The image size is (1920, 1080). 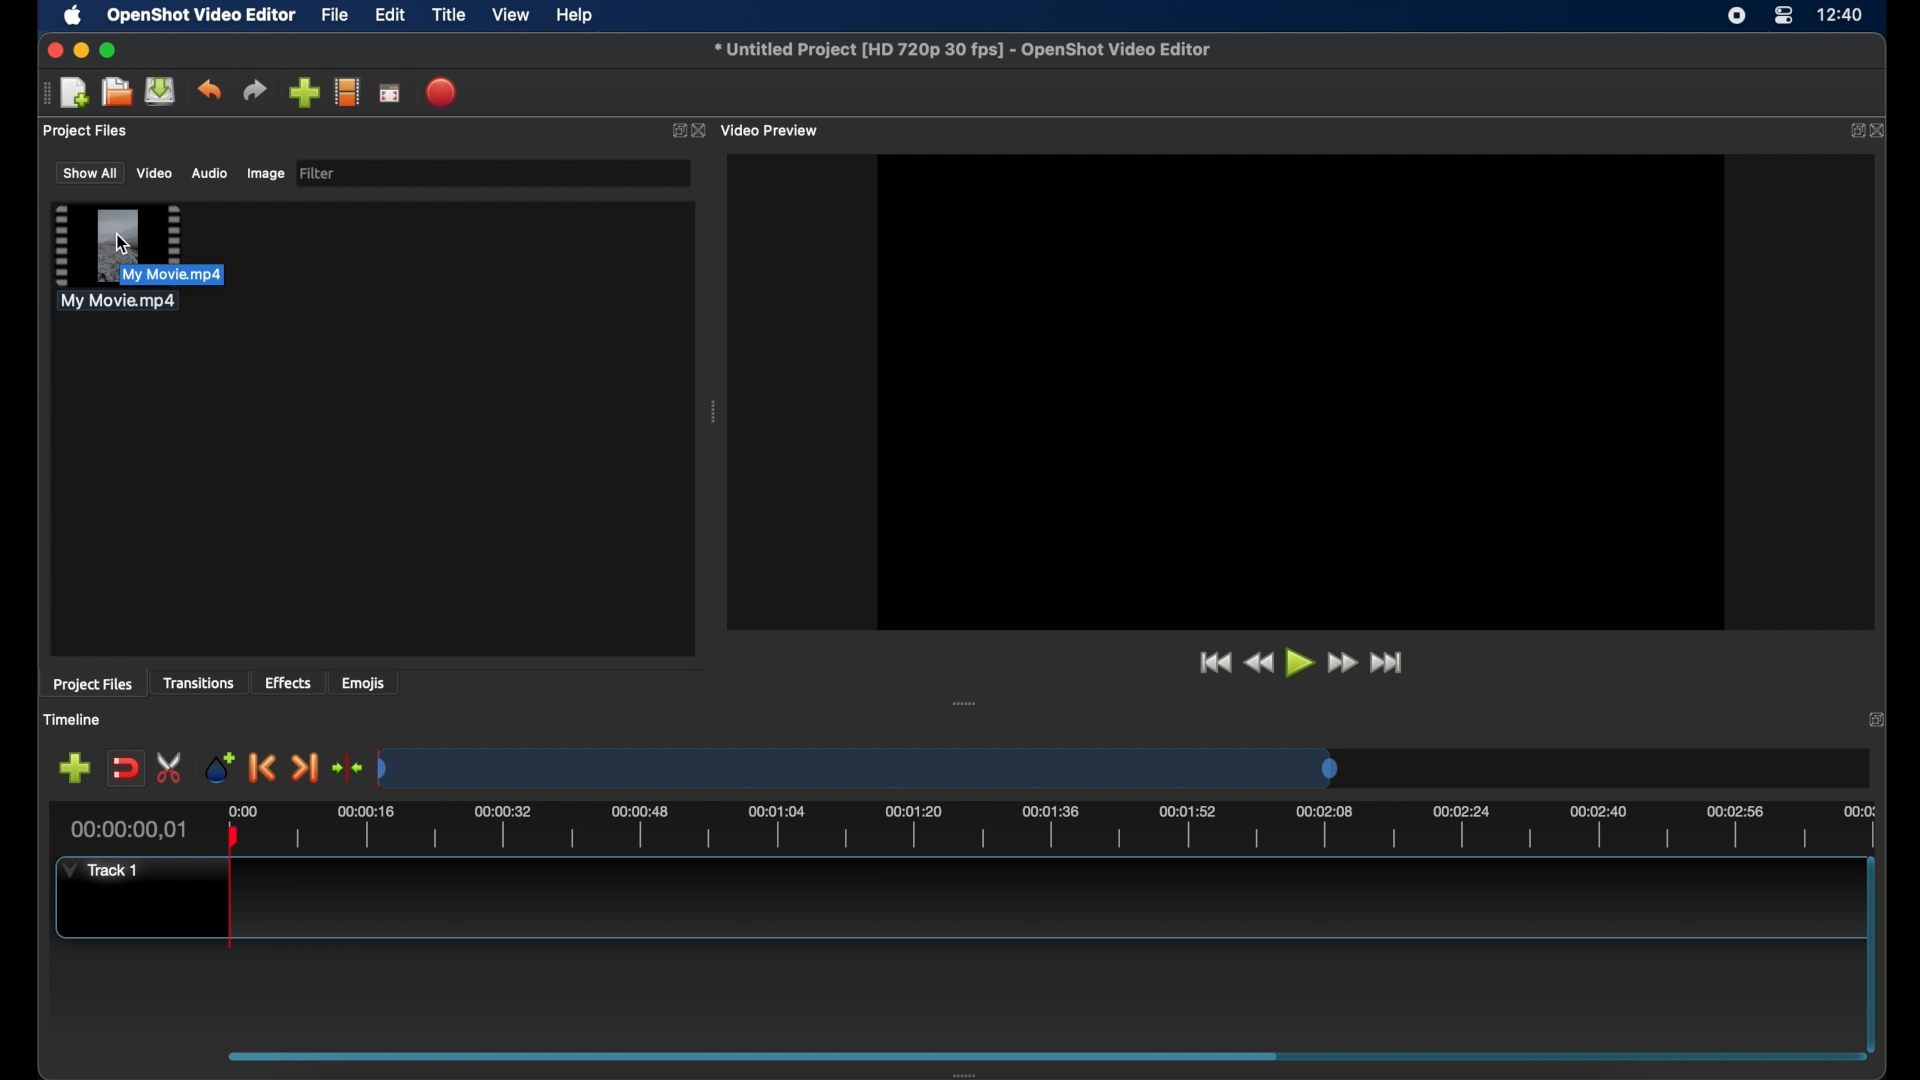 What do you see at coordinates (125, 769) in the screenshot?
I see `disable snapping` at bounding box center [125, 769].